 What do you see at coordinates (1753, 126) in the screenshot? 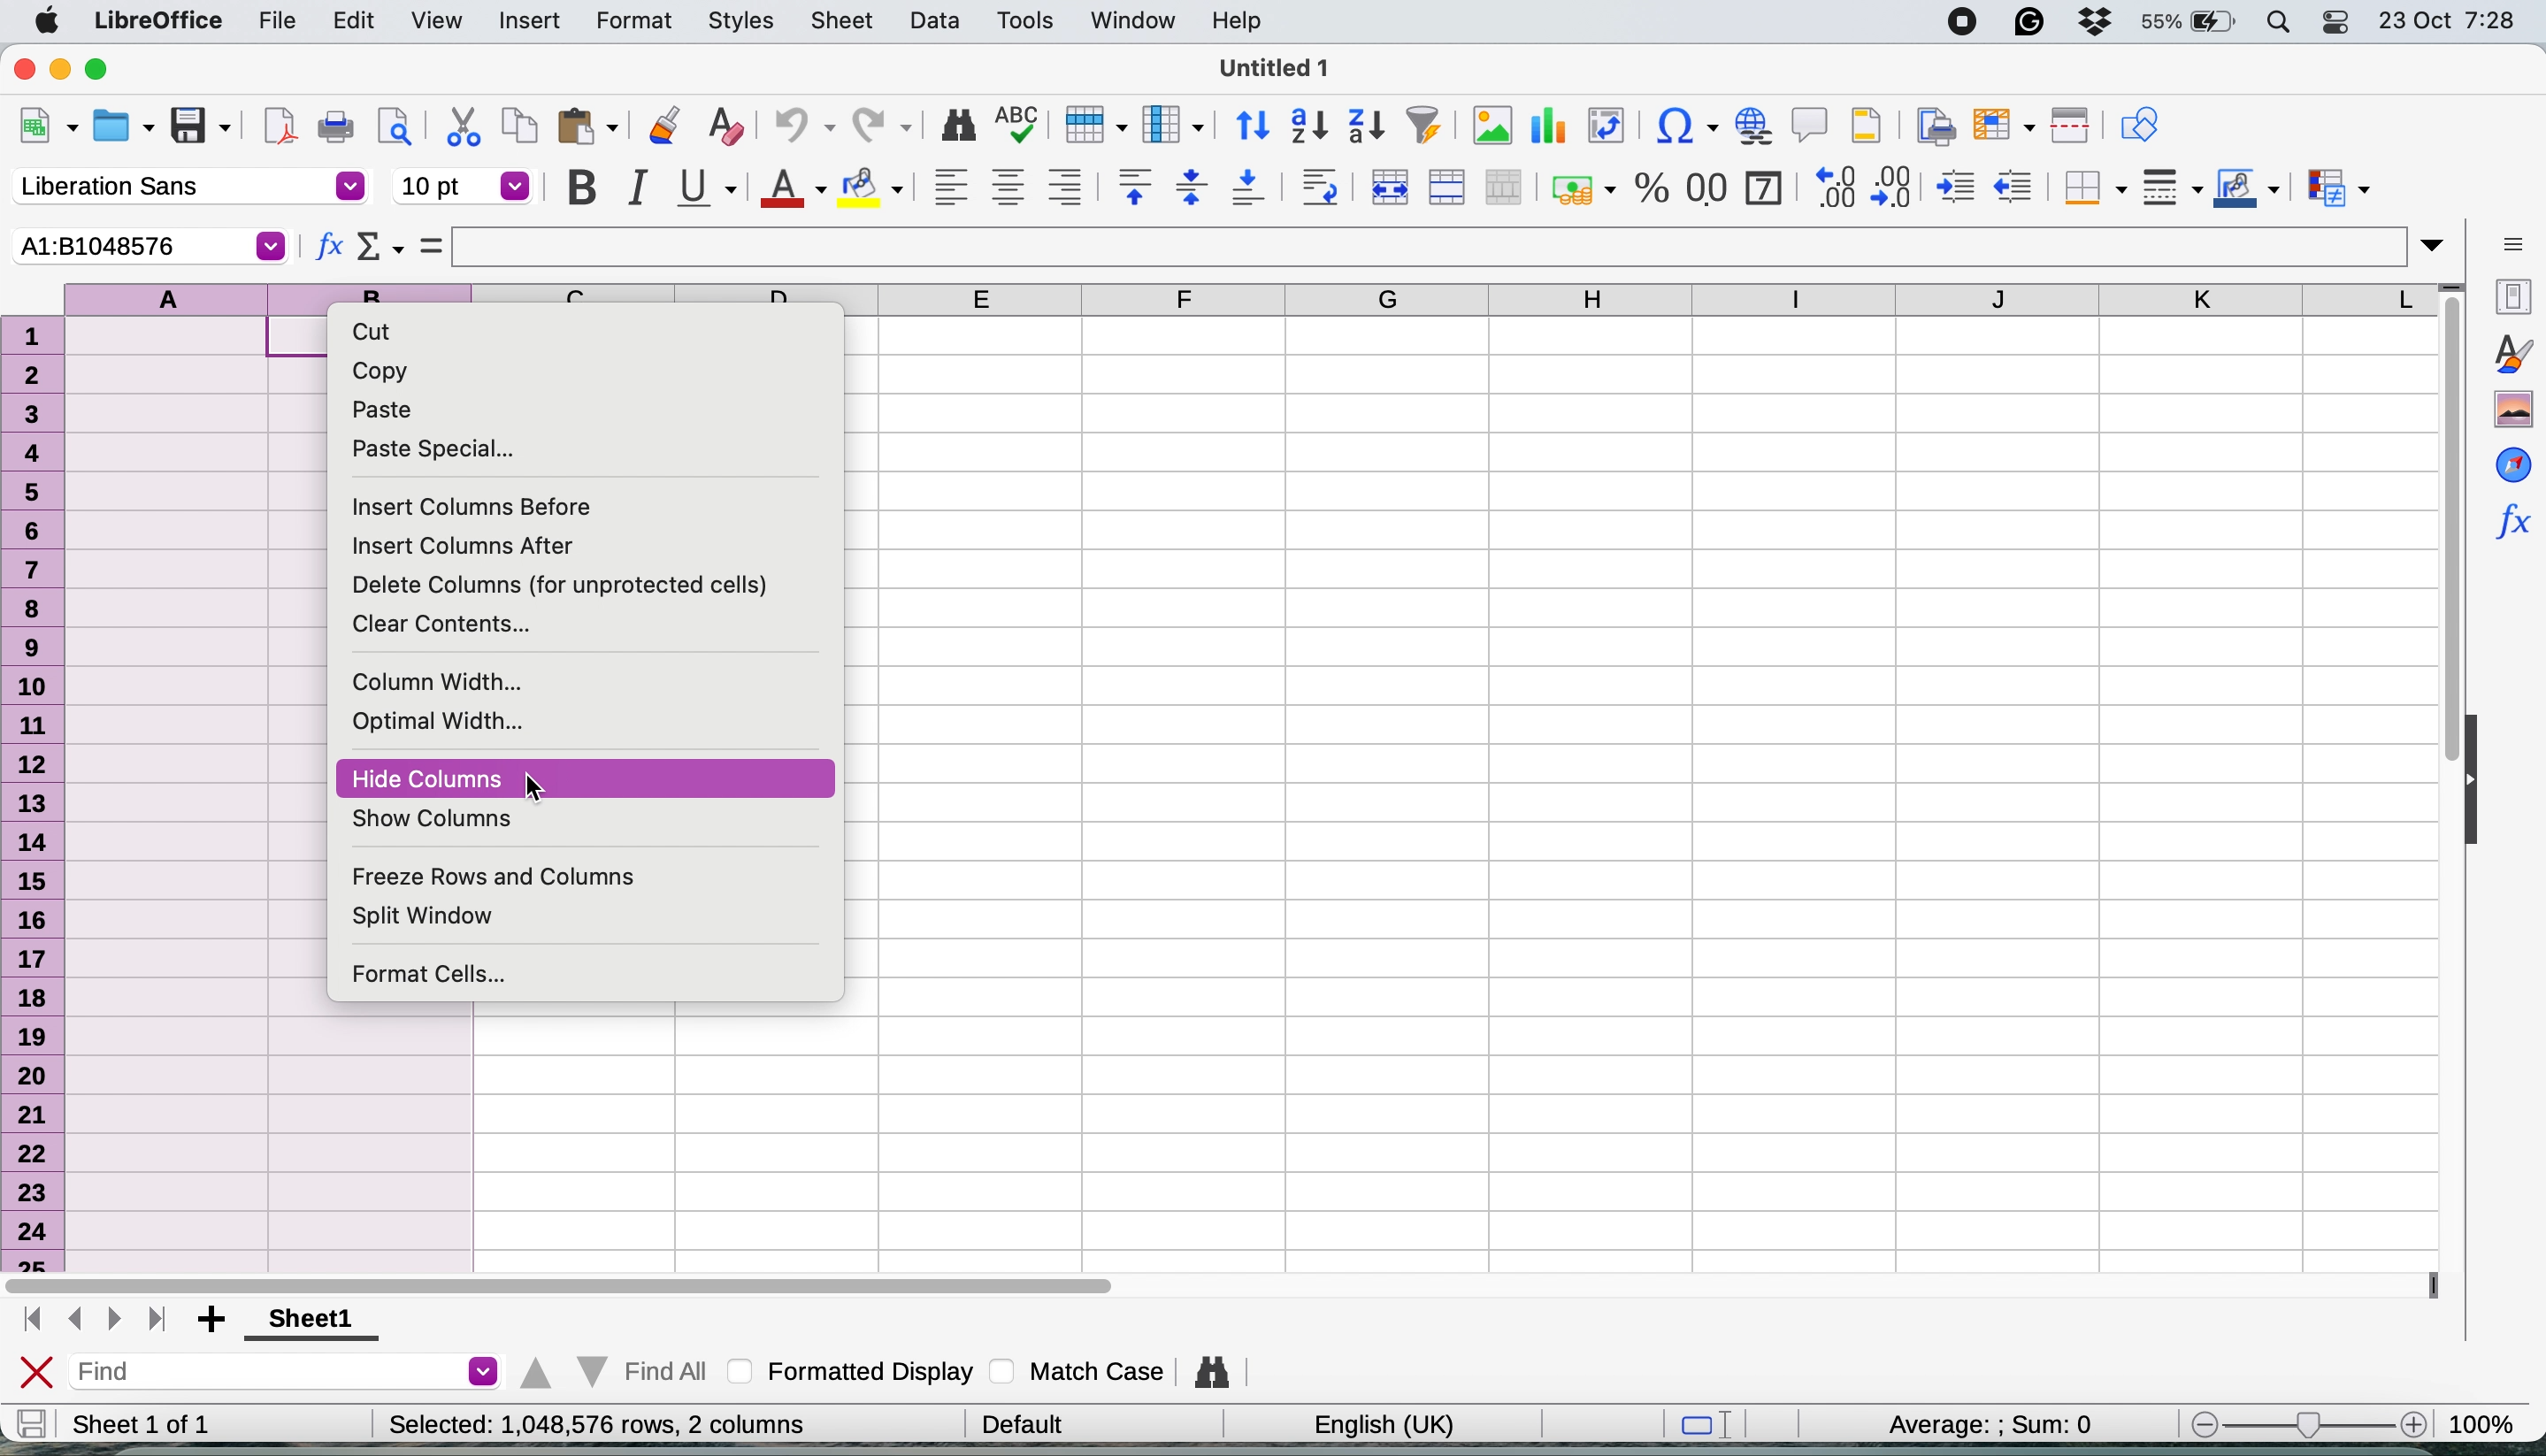
I see `insert hyperlink` at bounding box center [1753, 126].